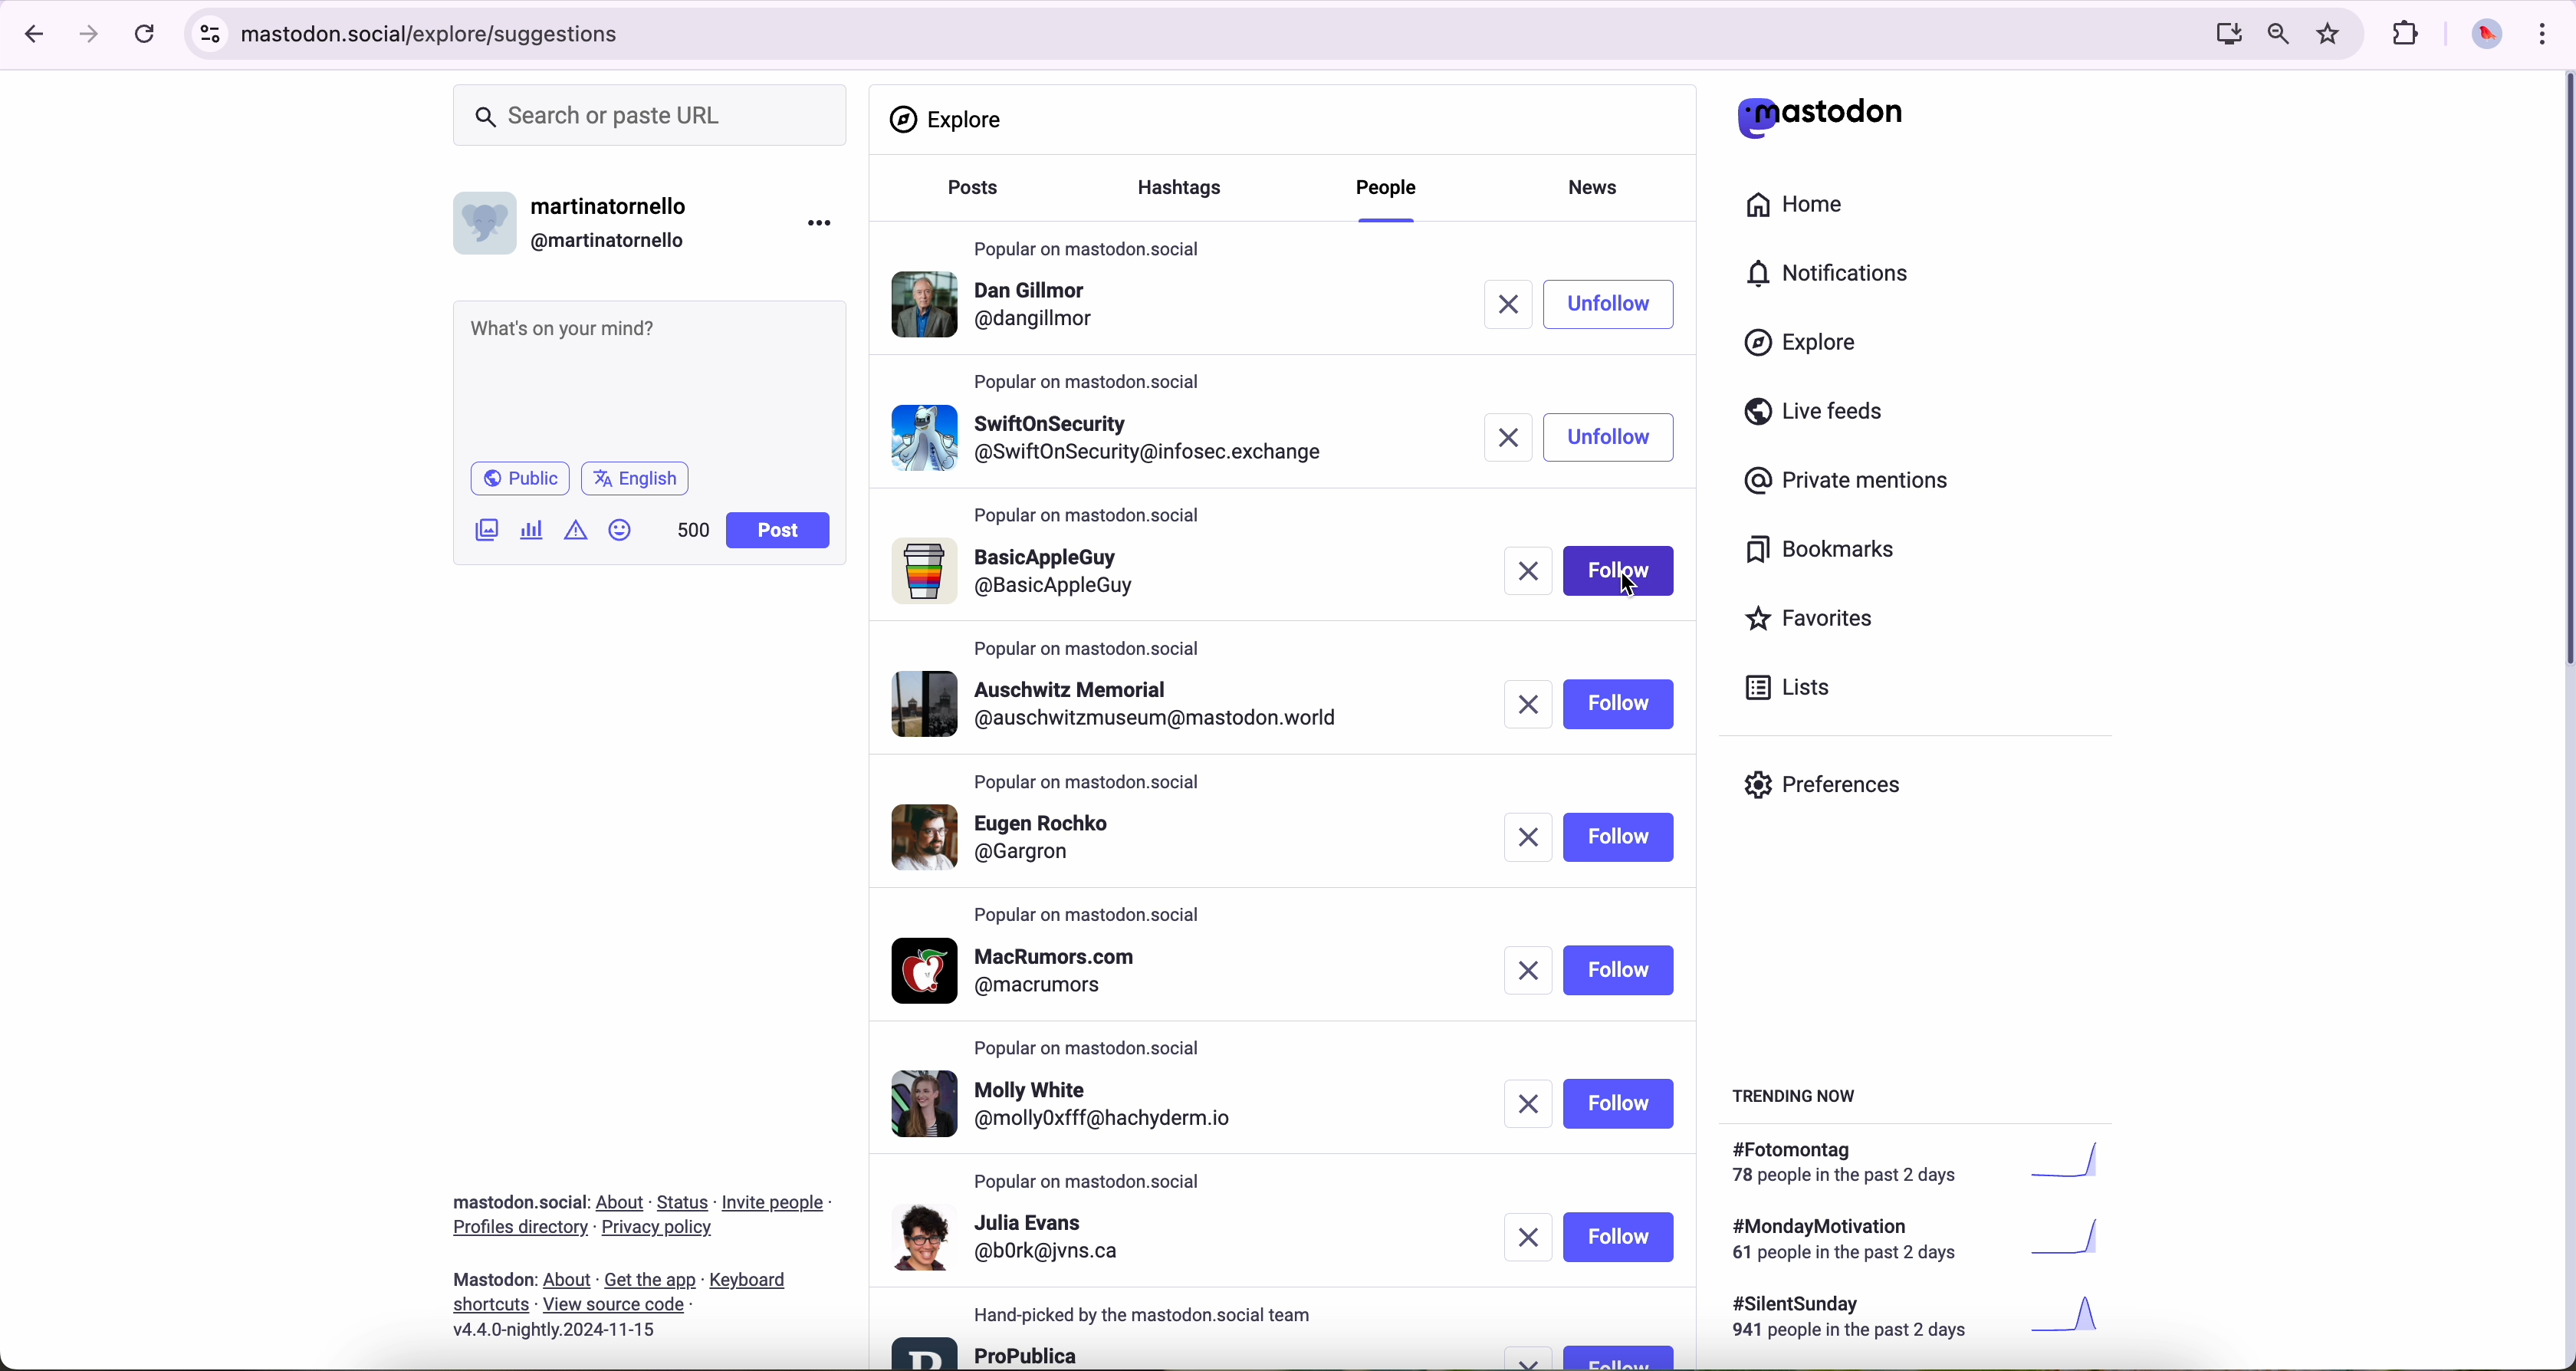  Describe the element at coordinates (1618, 1356) in the screenshot. I see `follow button` at that location.